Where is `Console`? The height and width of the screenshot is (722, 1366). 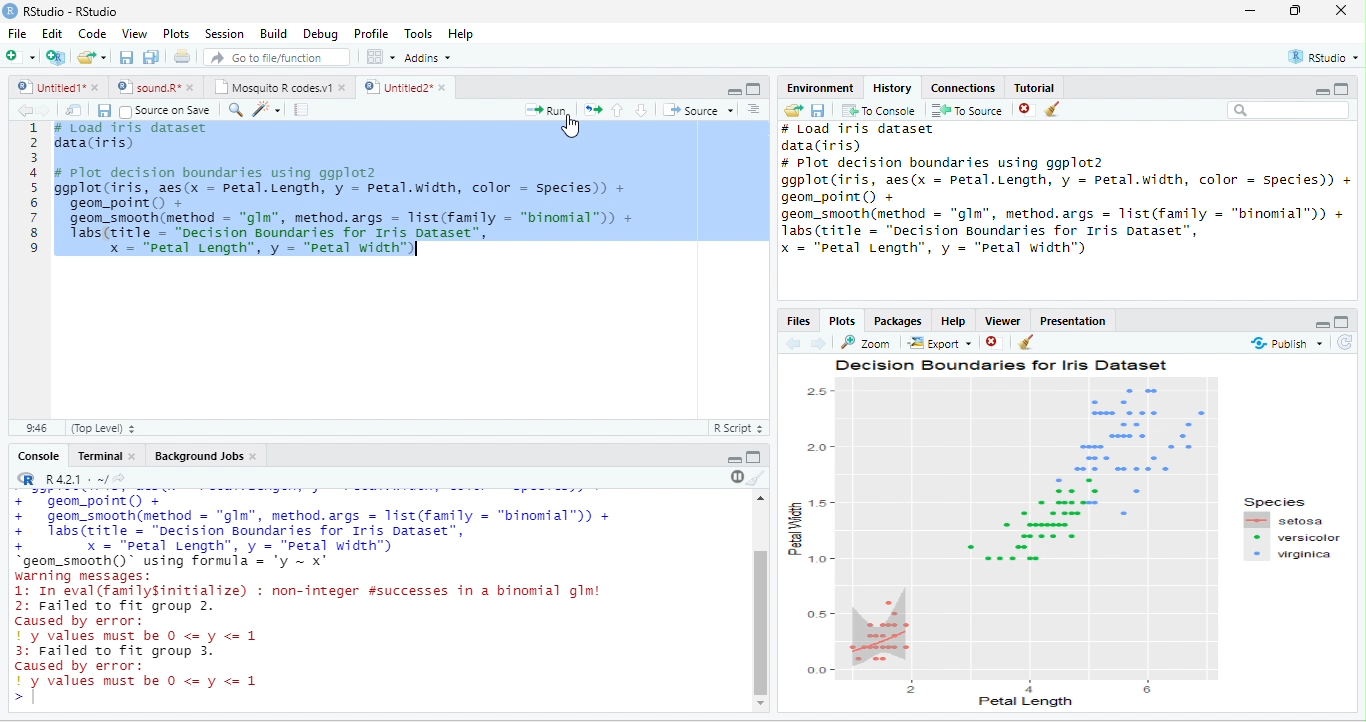 Console is located at coordinates (38, 455).